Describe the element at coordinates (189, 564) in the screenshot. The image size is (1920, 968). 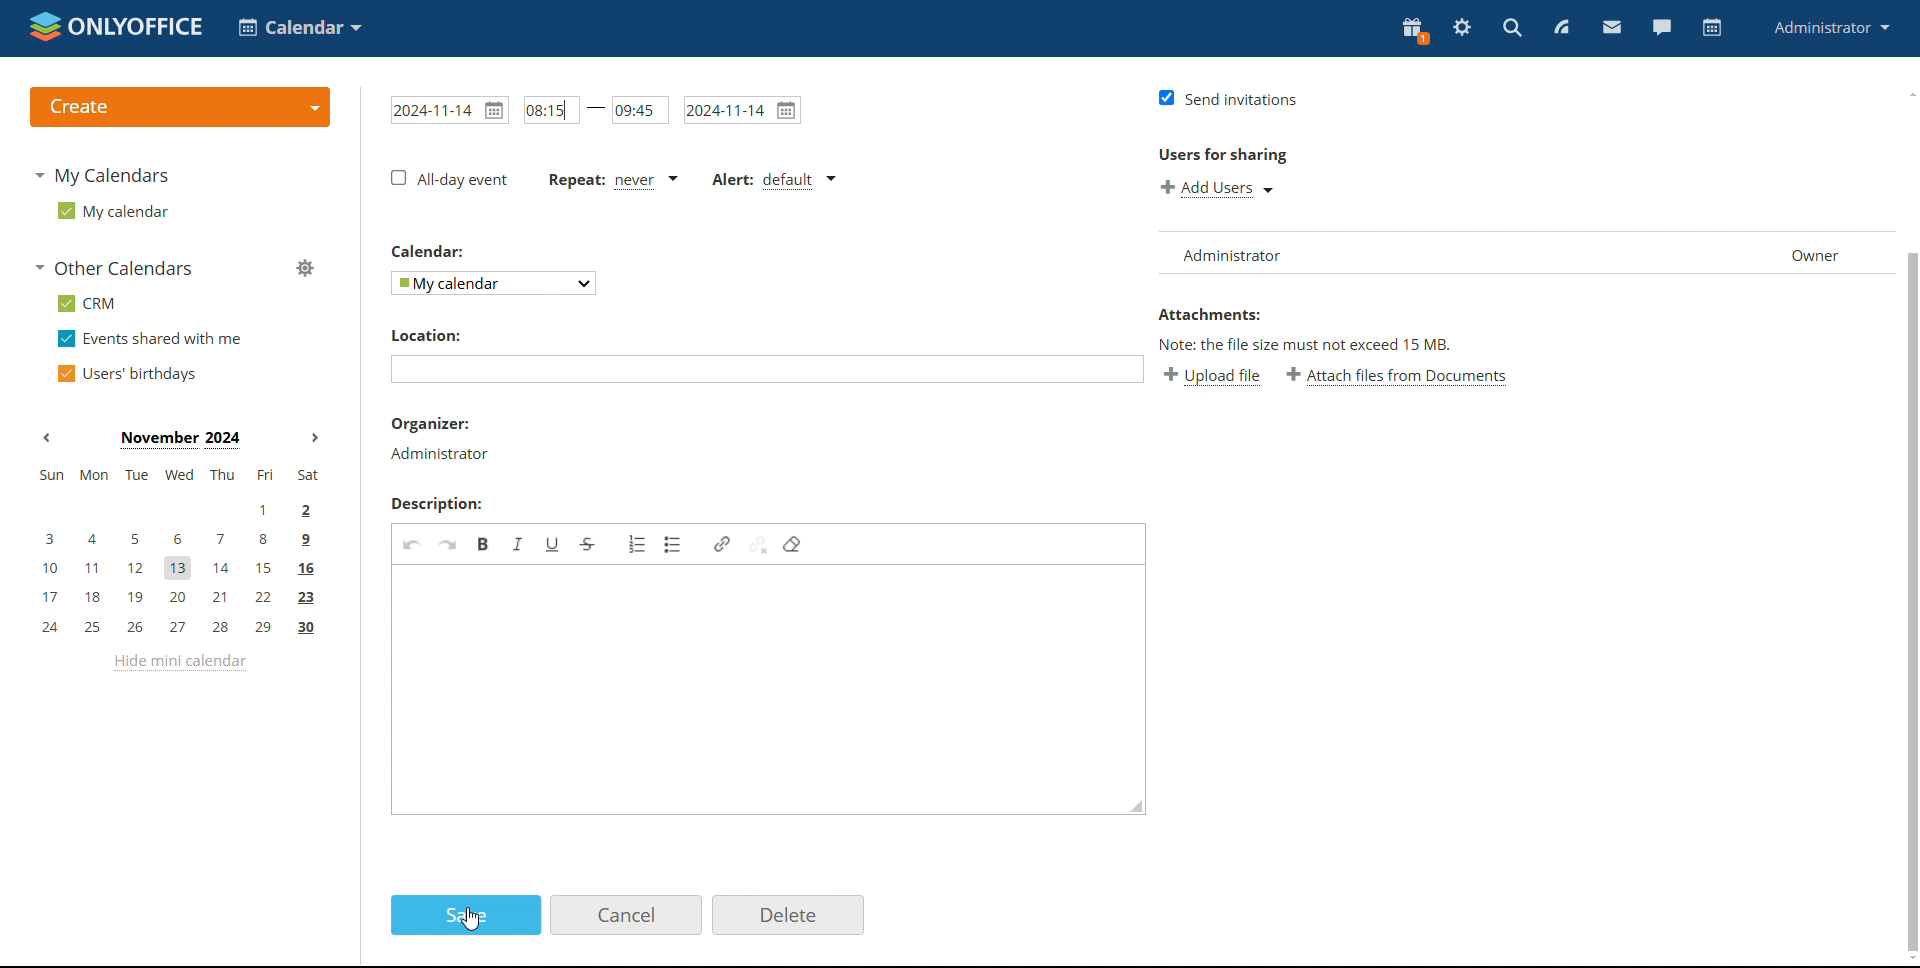
I see `10, 11, 12, 13, 14, 15, 16` at that location.